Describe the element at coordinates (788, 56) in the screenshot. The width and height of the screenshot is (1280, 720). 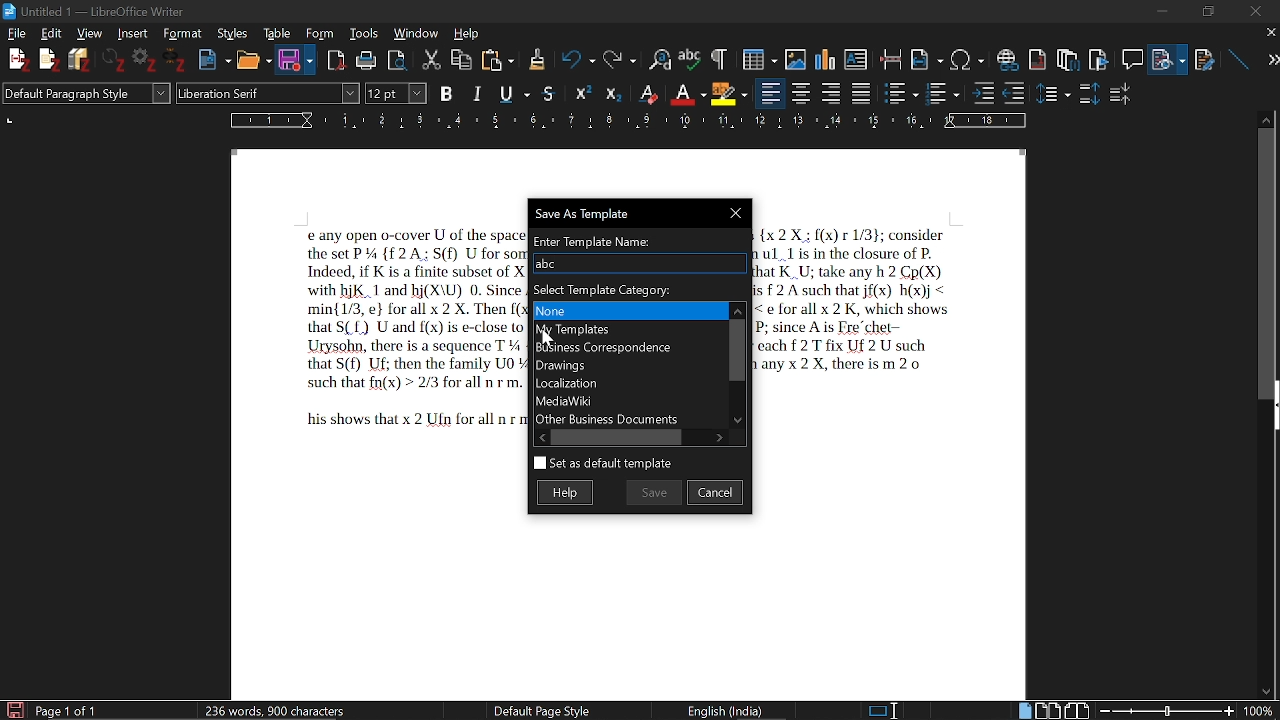
I see `Insert Image` at that location.